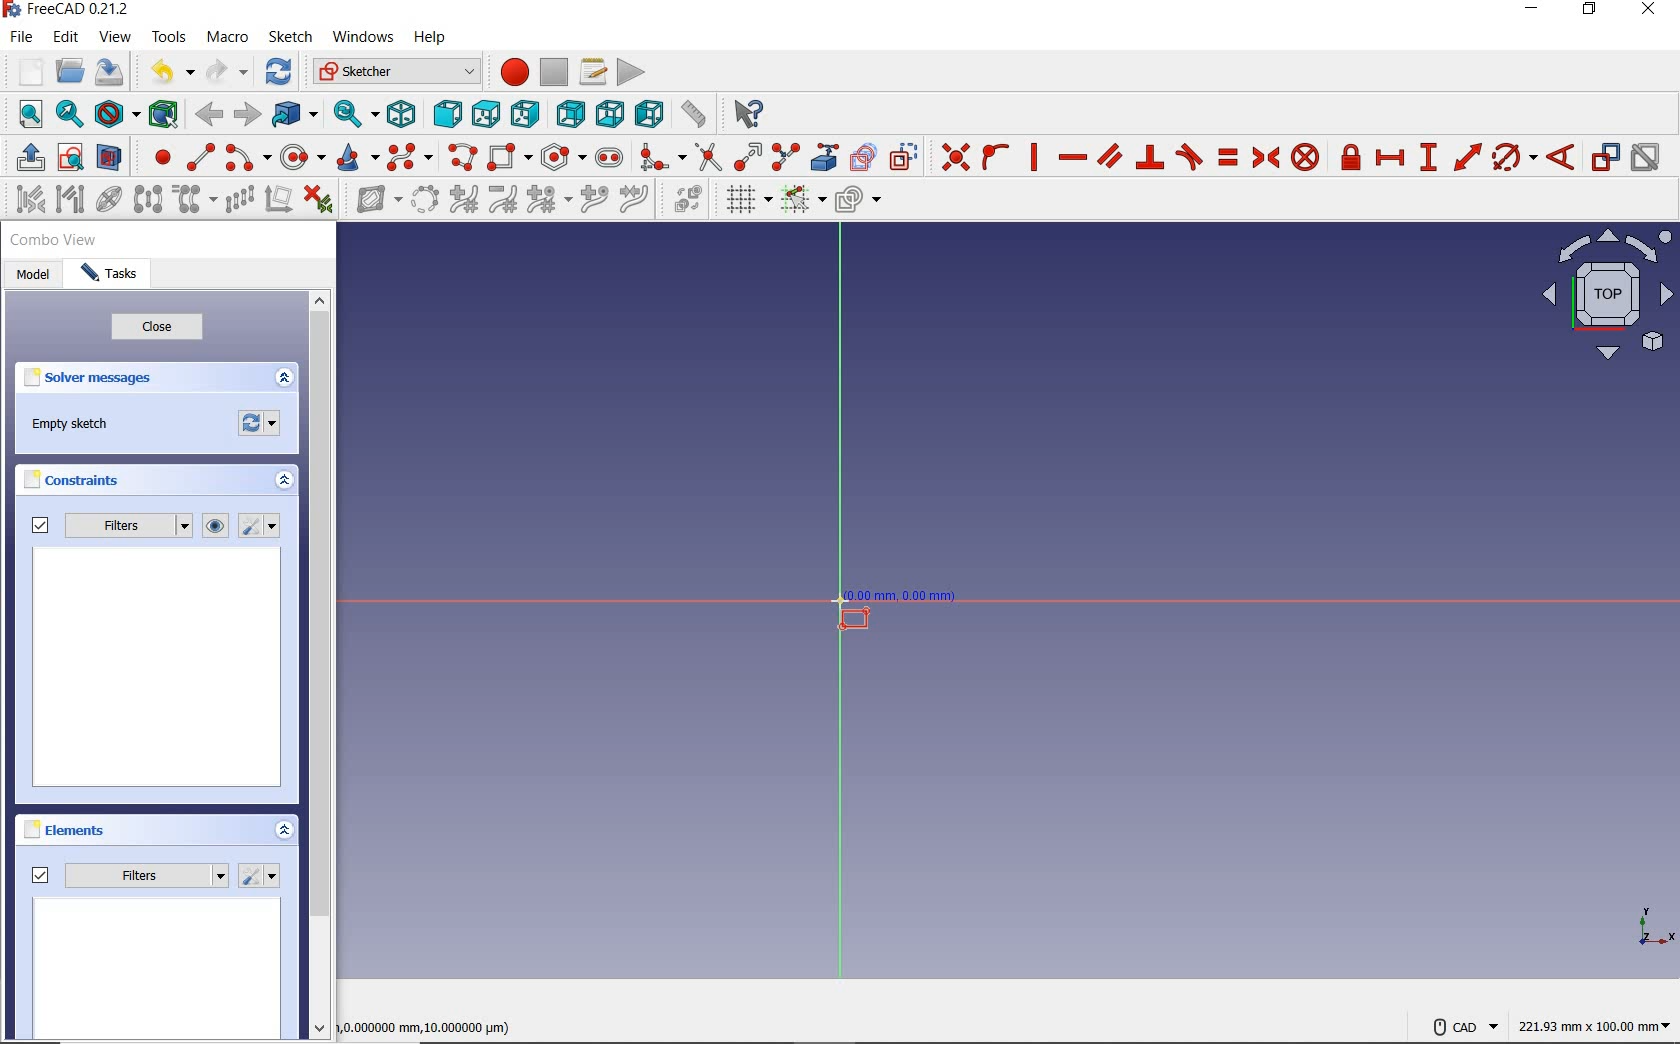 Image resolution: width=1680 pixels, height=1044 pixels. I want to click on switch virtual space, so click(690, 202).